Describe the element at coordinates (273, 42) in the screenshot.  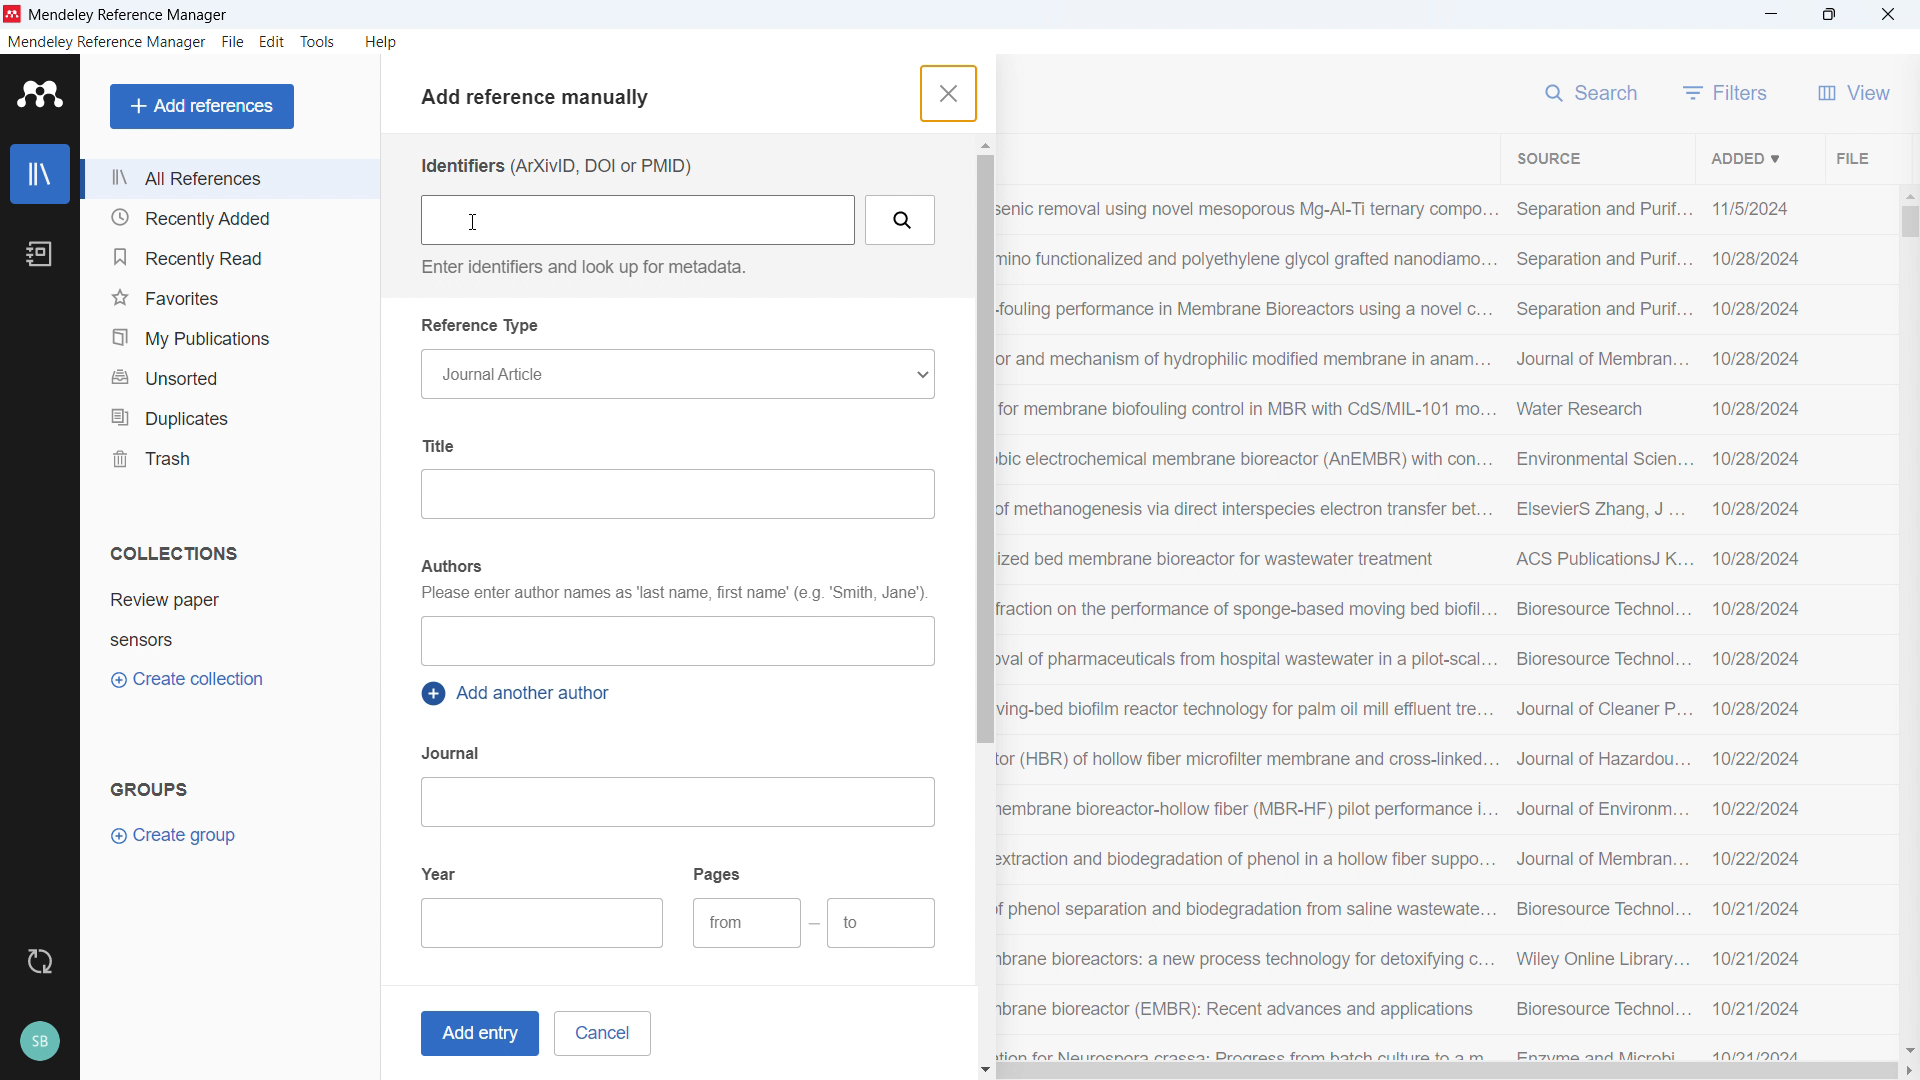
I see `Edit ` at that location.